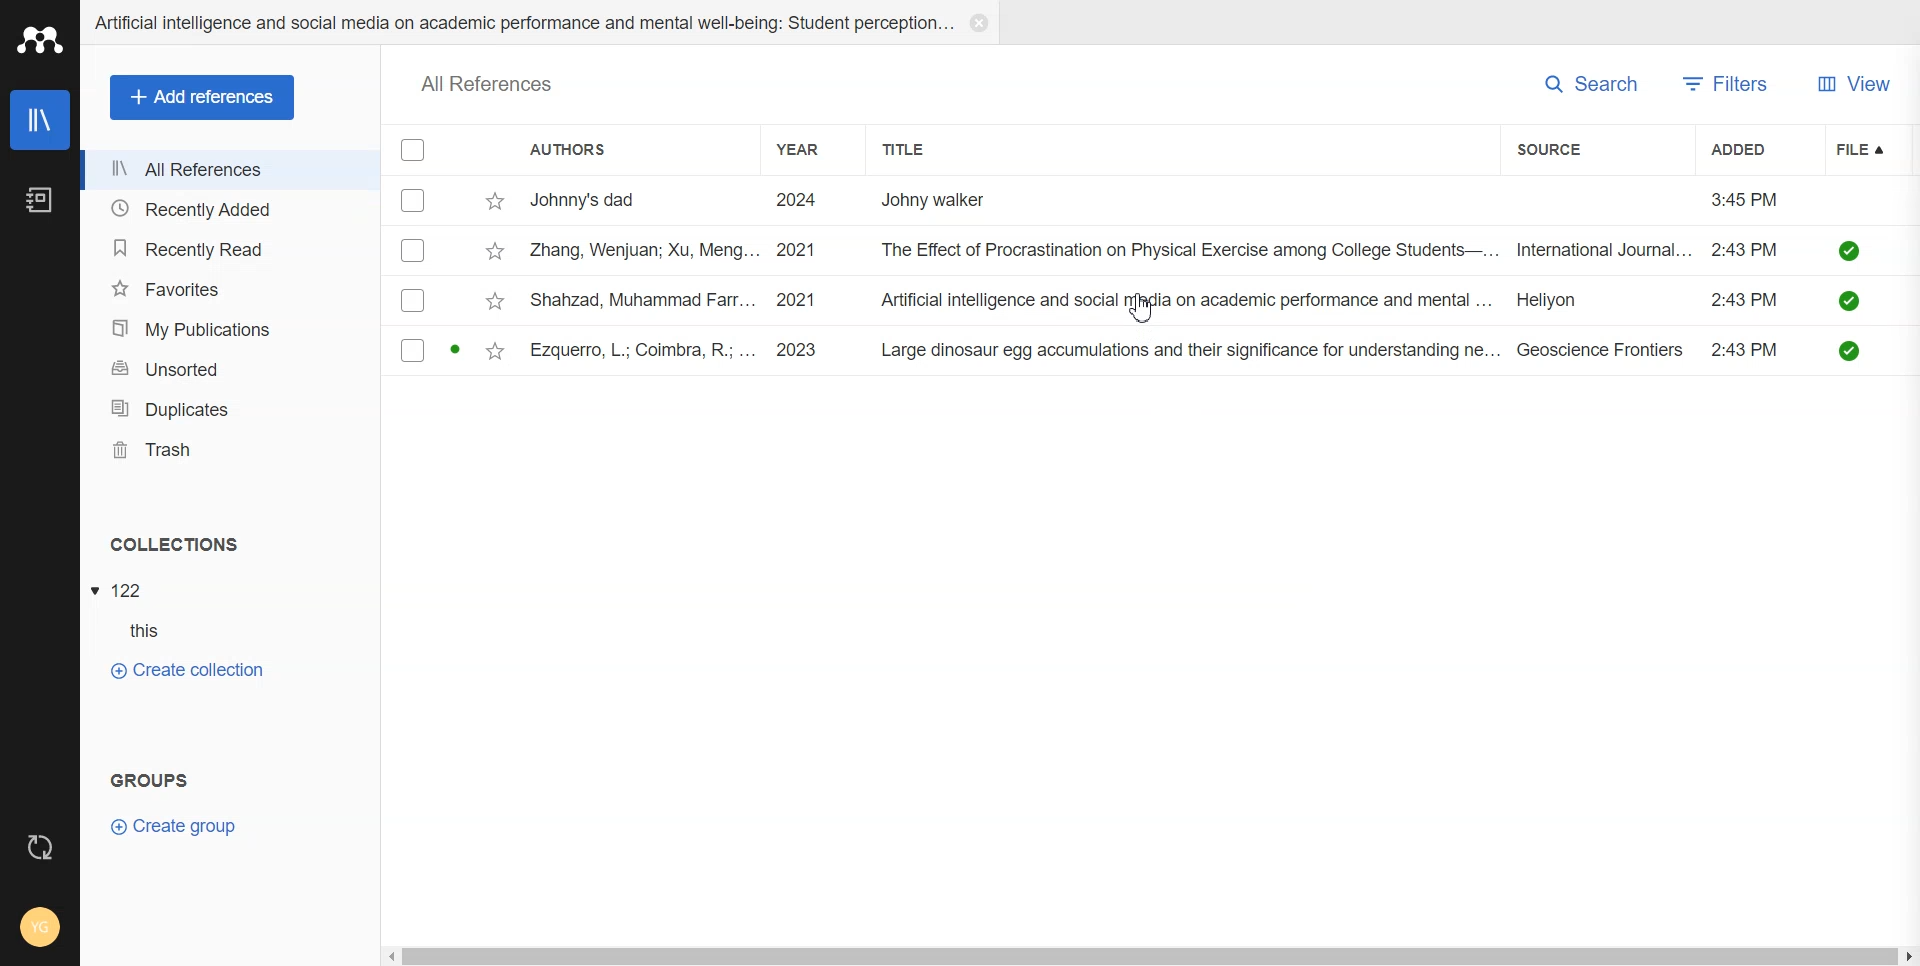  I want to click on Create Collection, so click(186, 669).